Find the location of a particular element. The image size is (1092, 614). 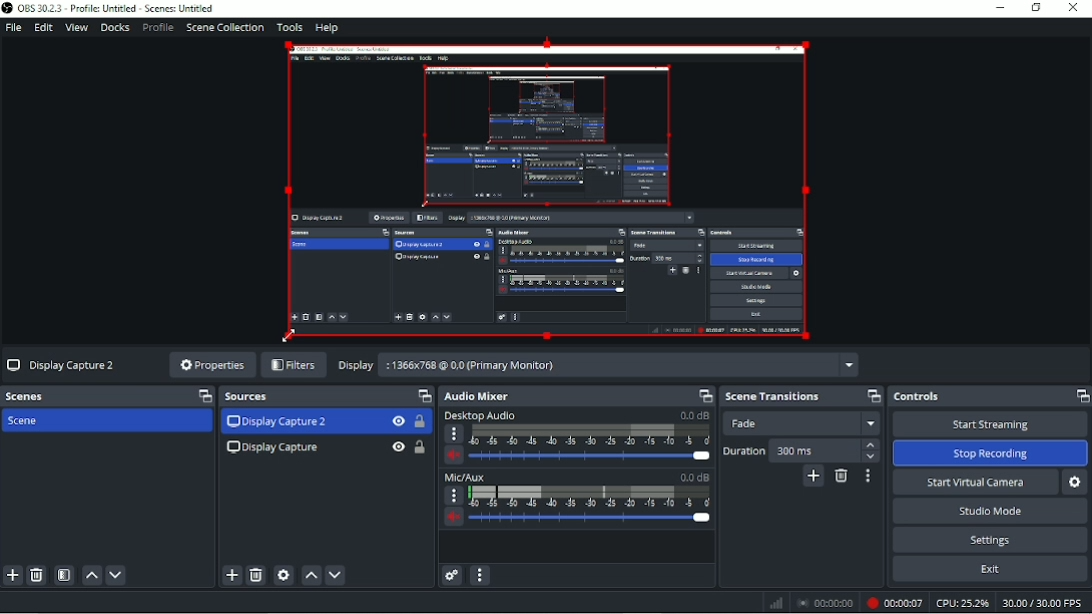

Open source properties is located at coordinates (283, 576).